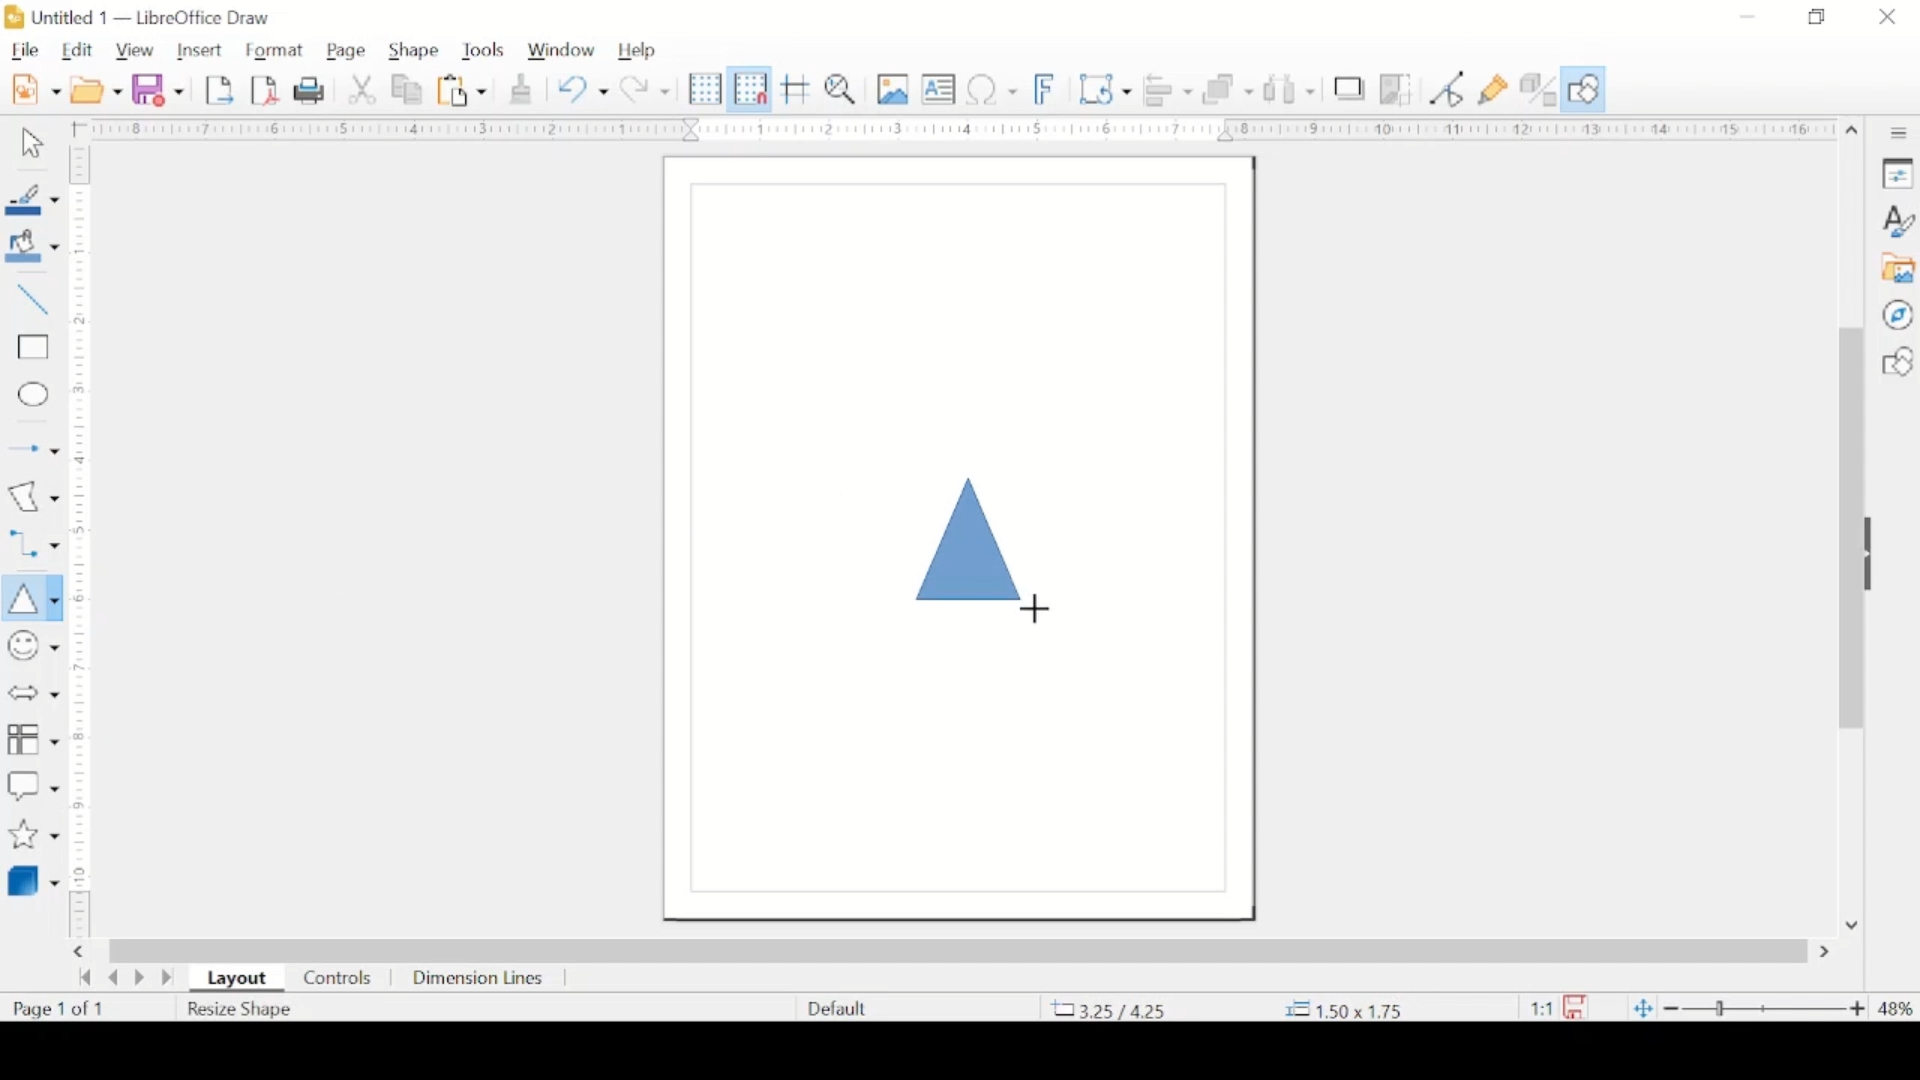 The image size is (1920, 1080). Describe the element at coordinates (521, 88) in the screenshot. I see `clone formatting` at that location.